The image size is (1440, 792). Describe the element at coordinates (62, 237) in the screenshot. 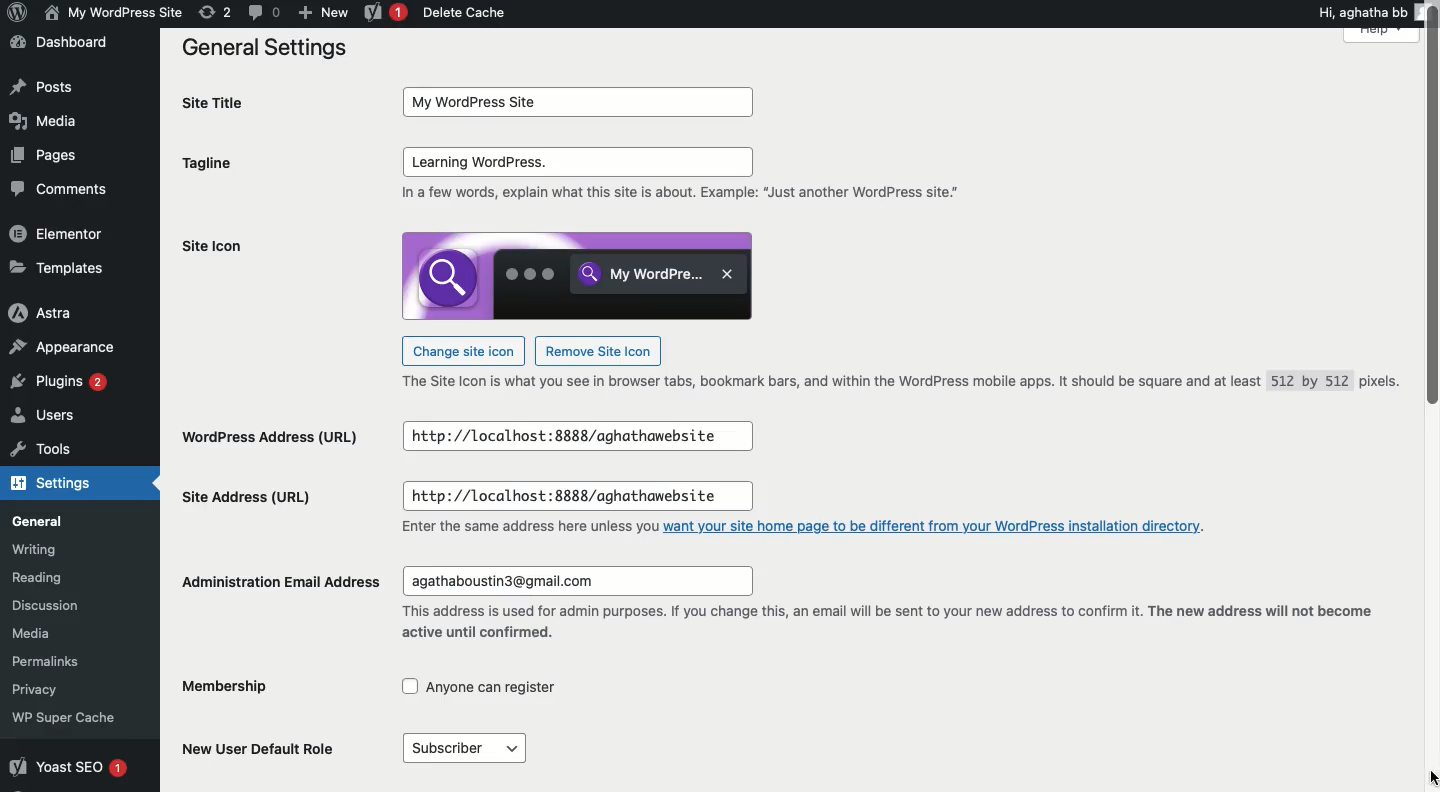

I see `Elementor` at that location.